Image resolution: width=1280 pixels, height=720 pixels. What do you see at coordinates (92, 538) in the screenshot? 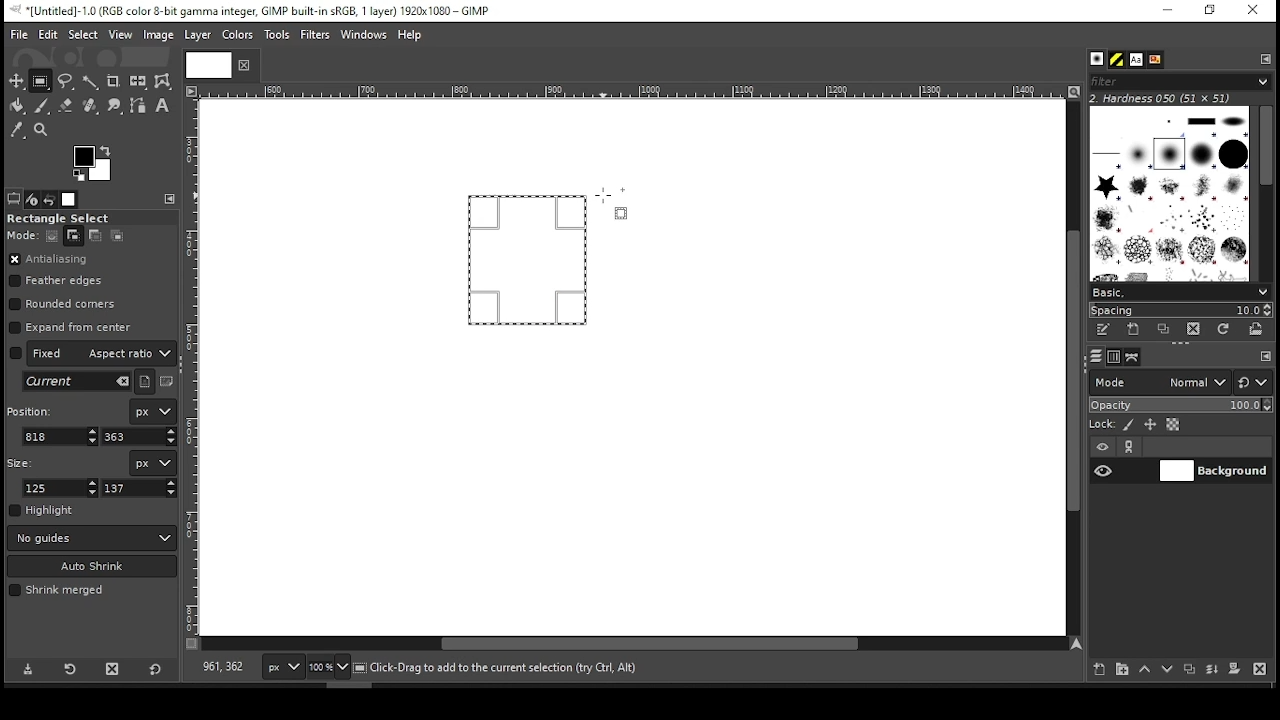
I see `guides` at bounding box center [92, 538].